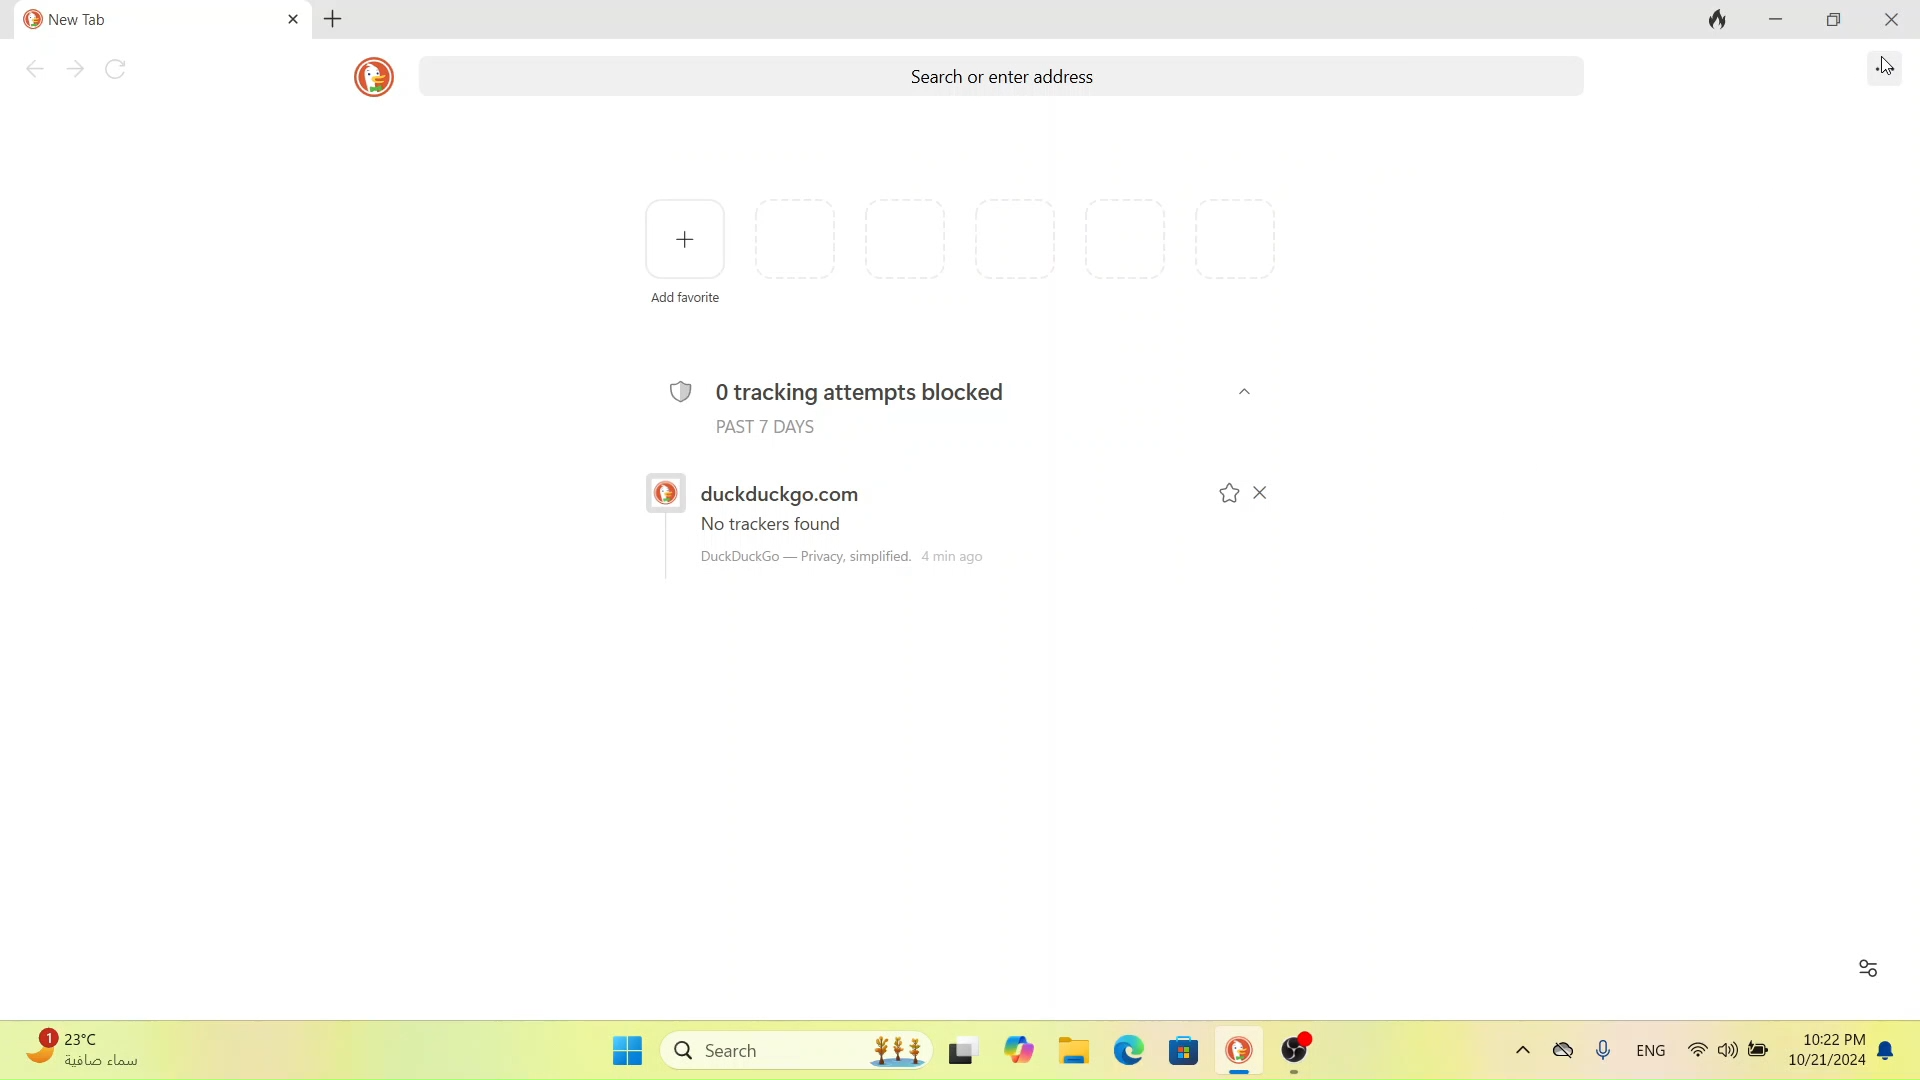 The height and width of the screenshot is (1080, 1920). Describe the element at coordinates (1564, 1053) in the screenshot. I see `onedrive` at that location.